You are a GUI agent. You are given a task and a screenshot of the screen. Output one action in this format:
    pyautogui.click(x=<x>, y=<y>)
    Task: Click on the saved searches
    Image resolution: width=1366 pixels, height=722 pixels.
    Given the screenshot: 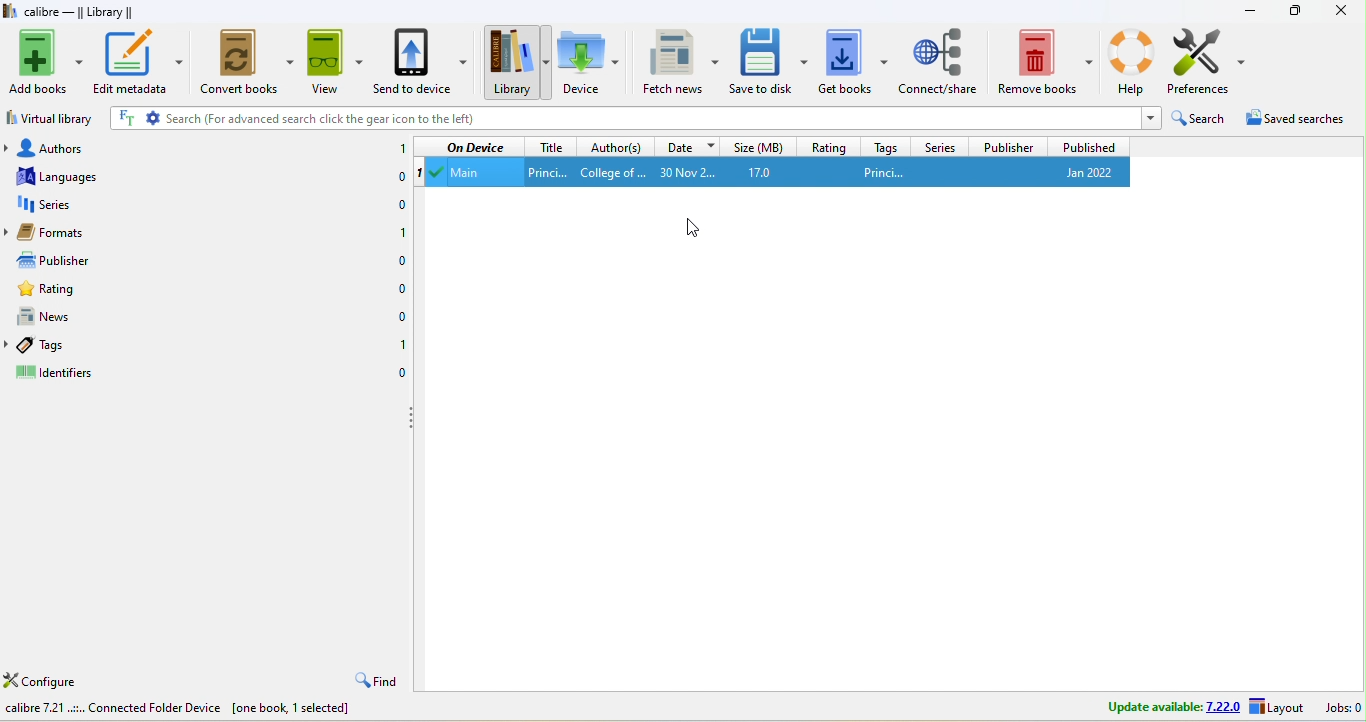 What is the action you would take?
    pyautogui.click(x=1298, y=122)
    